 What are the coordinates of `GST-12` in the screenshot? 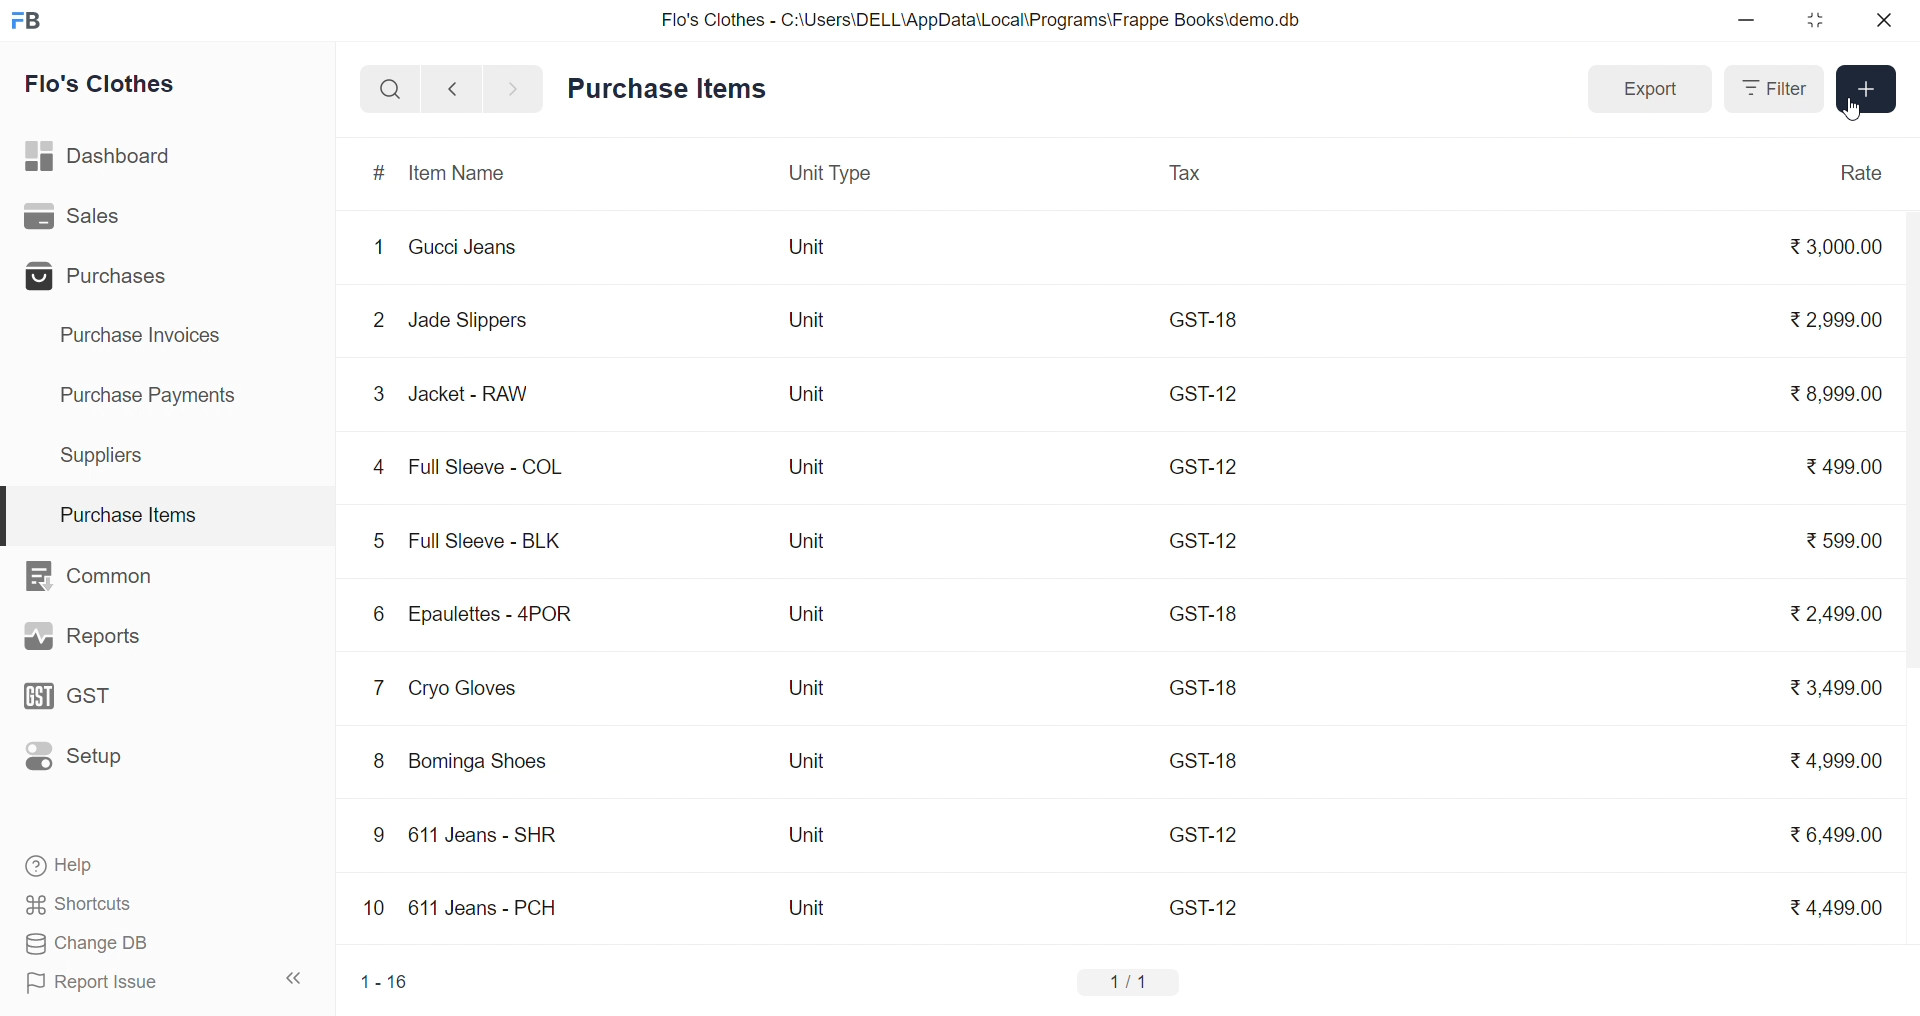 It's located at (1205, 393).